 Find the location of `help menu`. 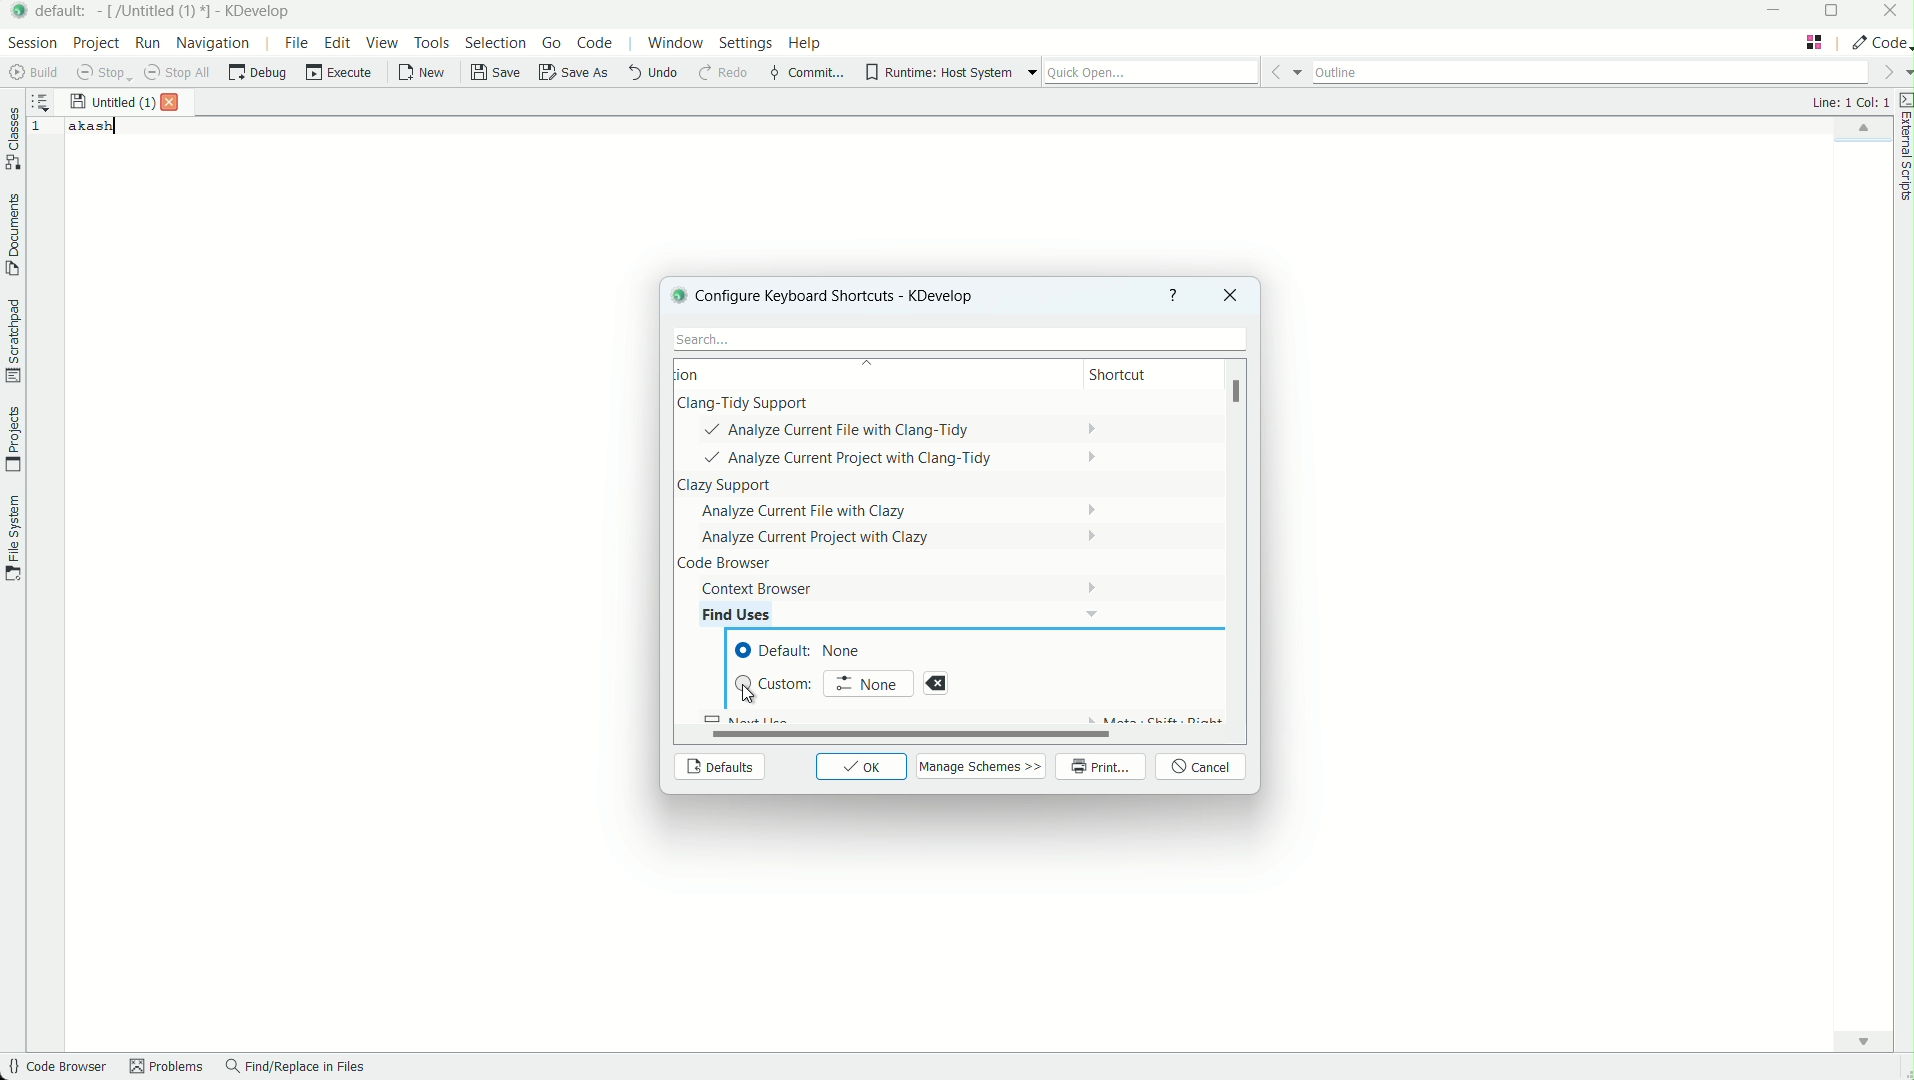

help menu is located at coordinates (807, 45).